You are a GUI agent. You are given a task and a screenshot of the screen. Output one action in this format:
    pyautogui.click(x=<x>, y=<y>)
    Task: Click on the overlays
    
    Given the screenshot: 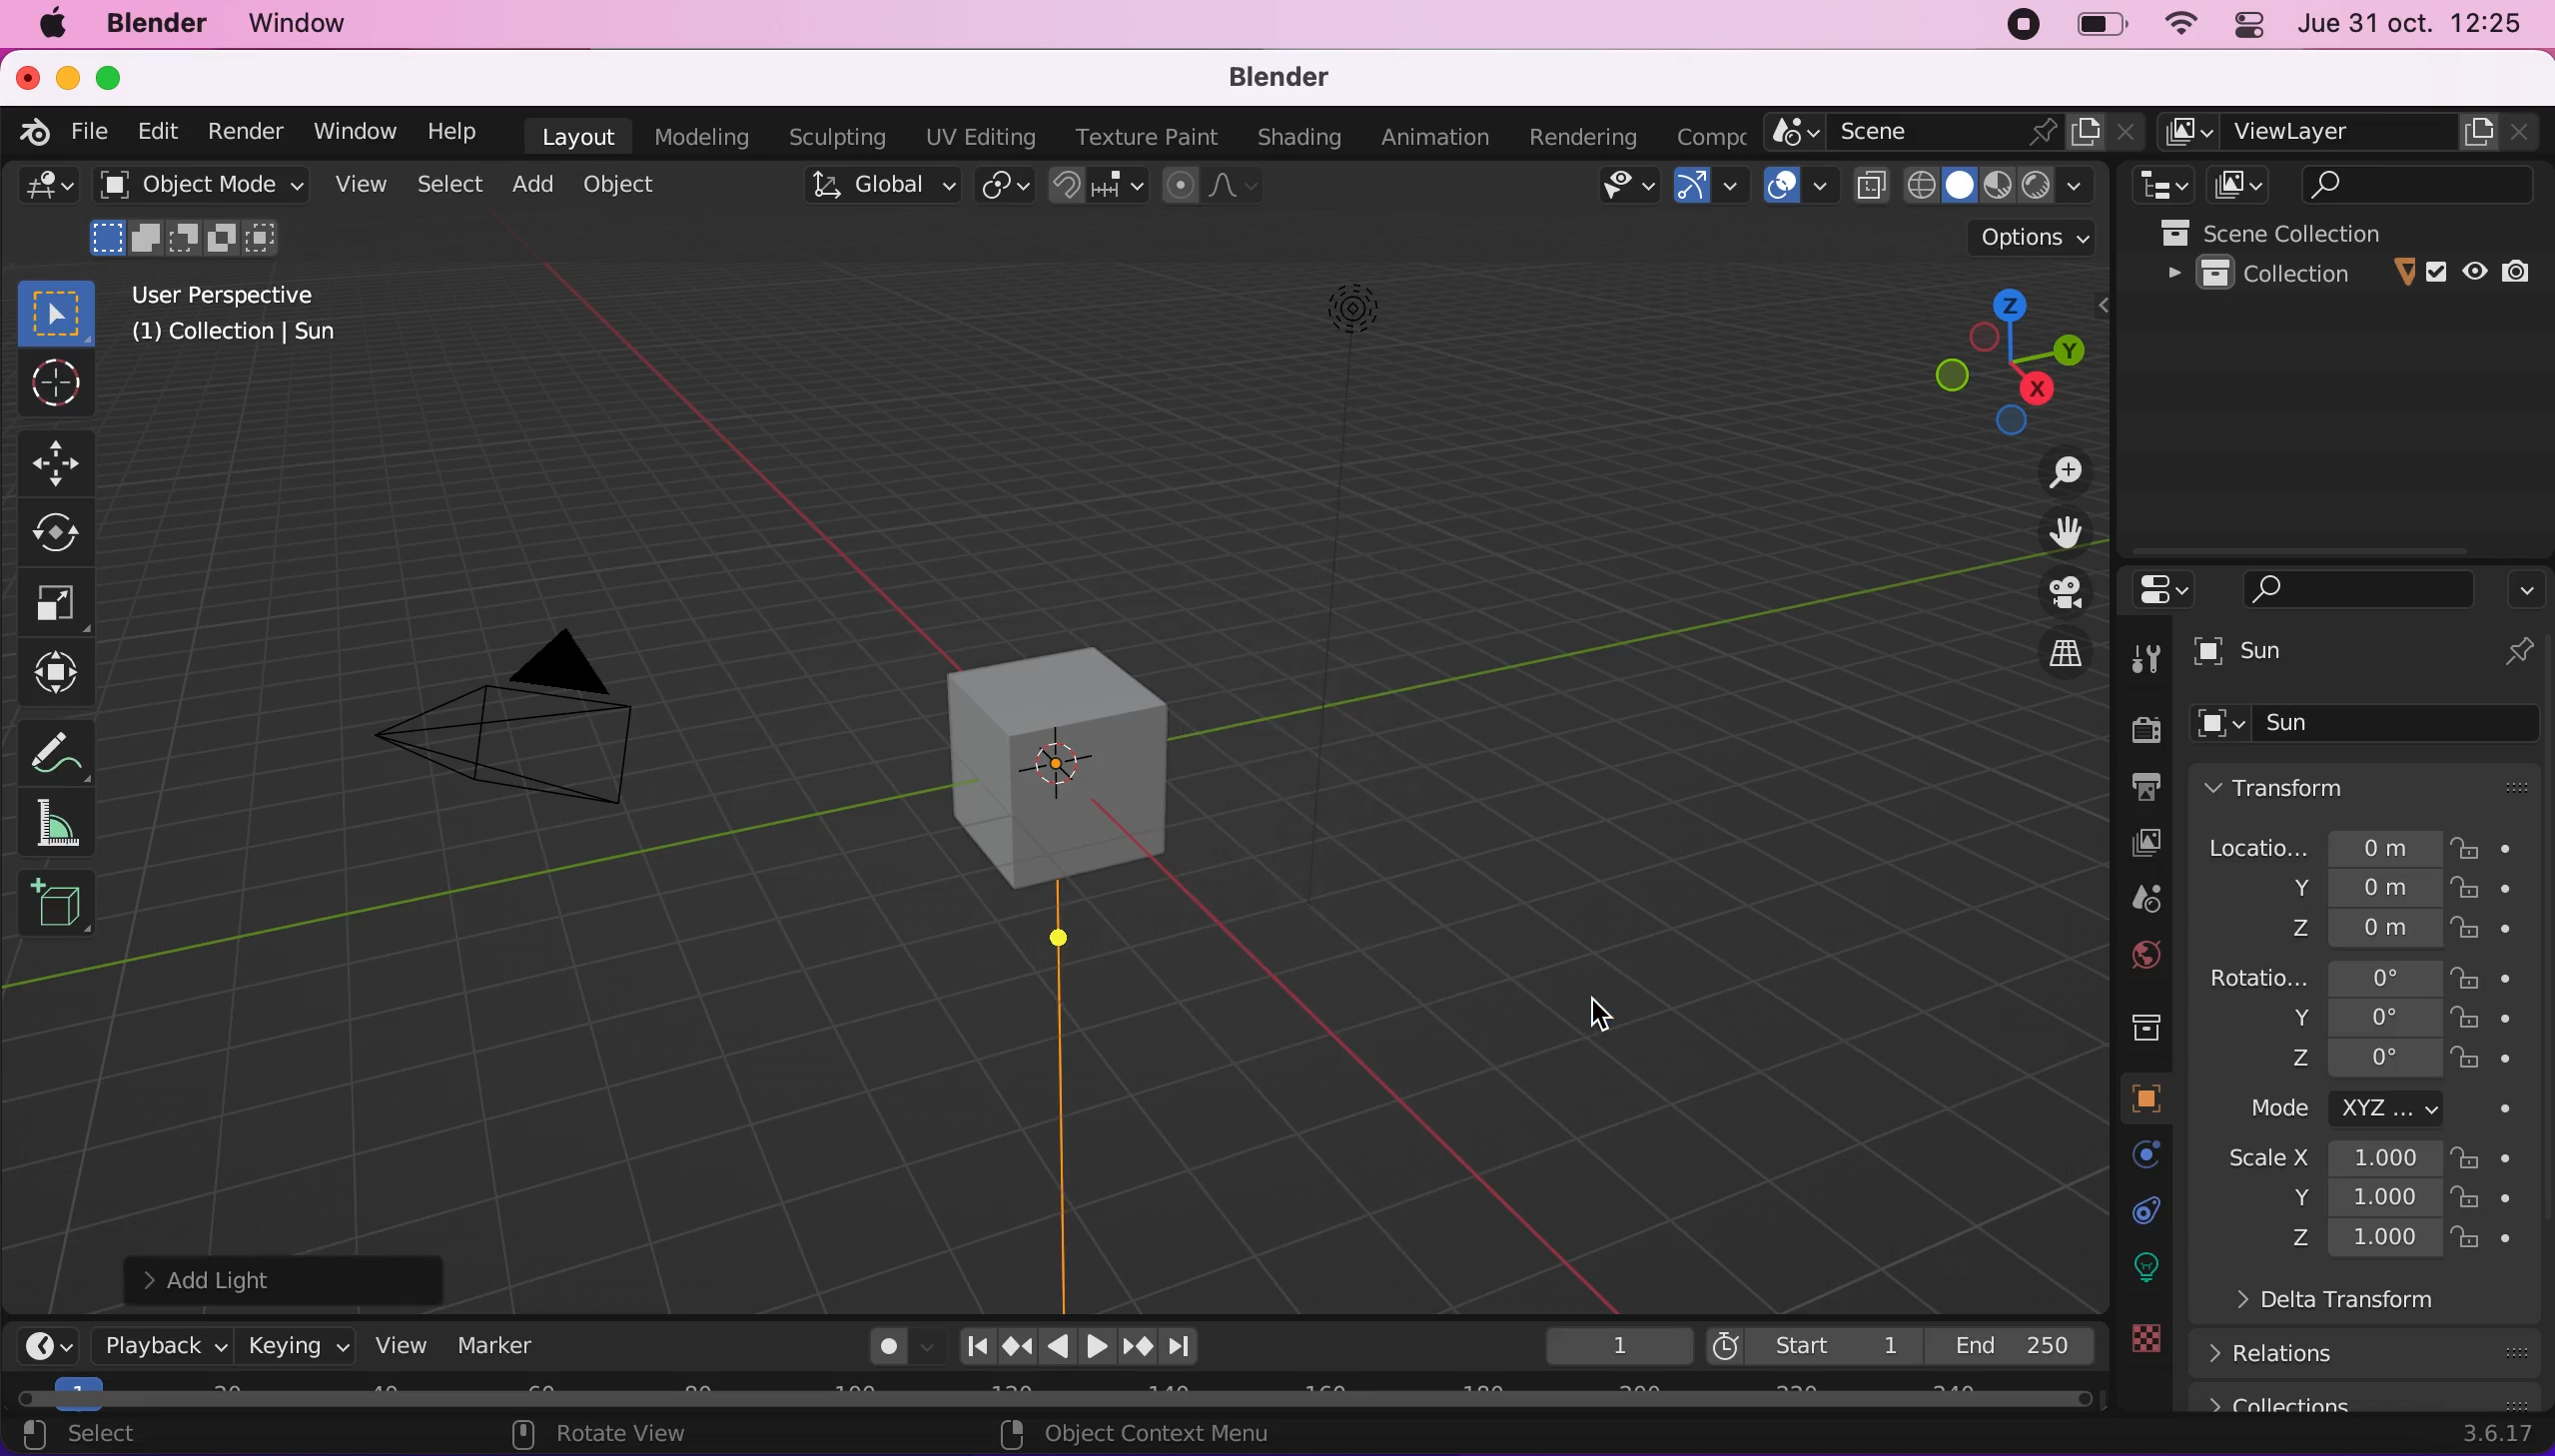 What is the action you would take?
    pyautogui.click(x=1796, y=186)
    